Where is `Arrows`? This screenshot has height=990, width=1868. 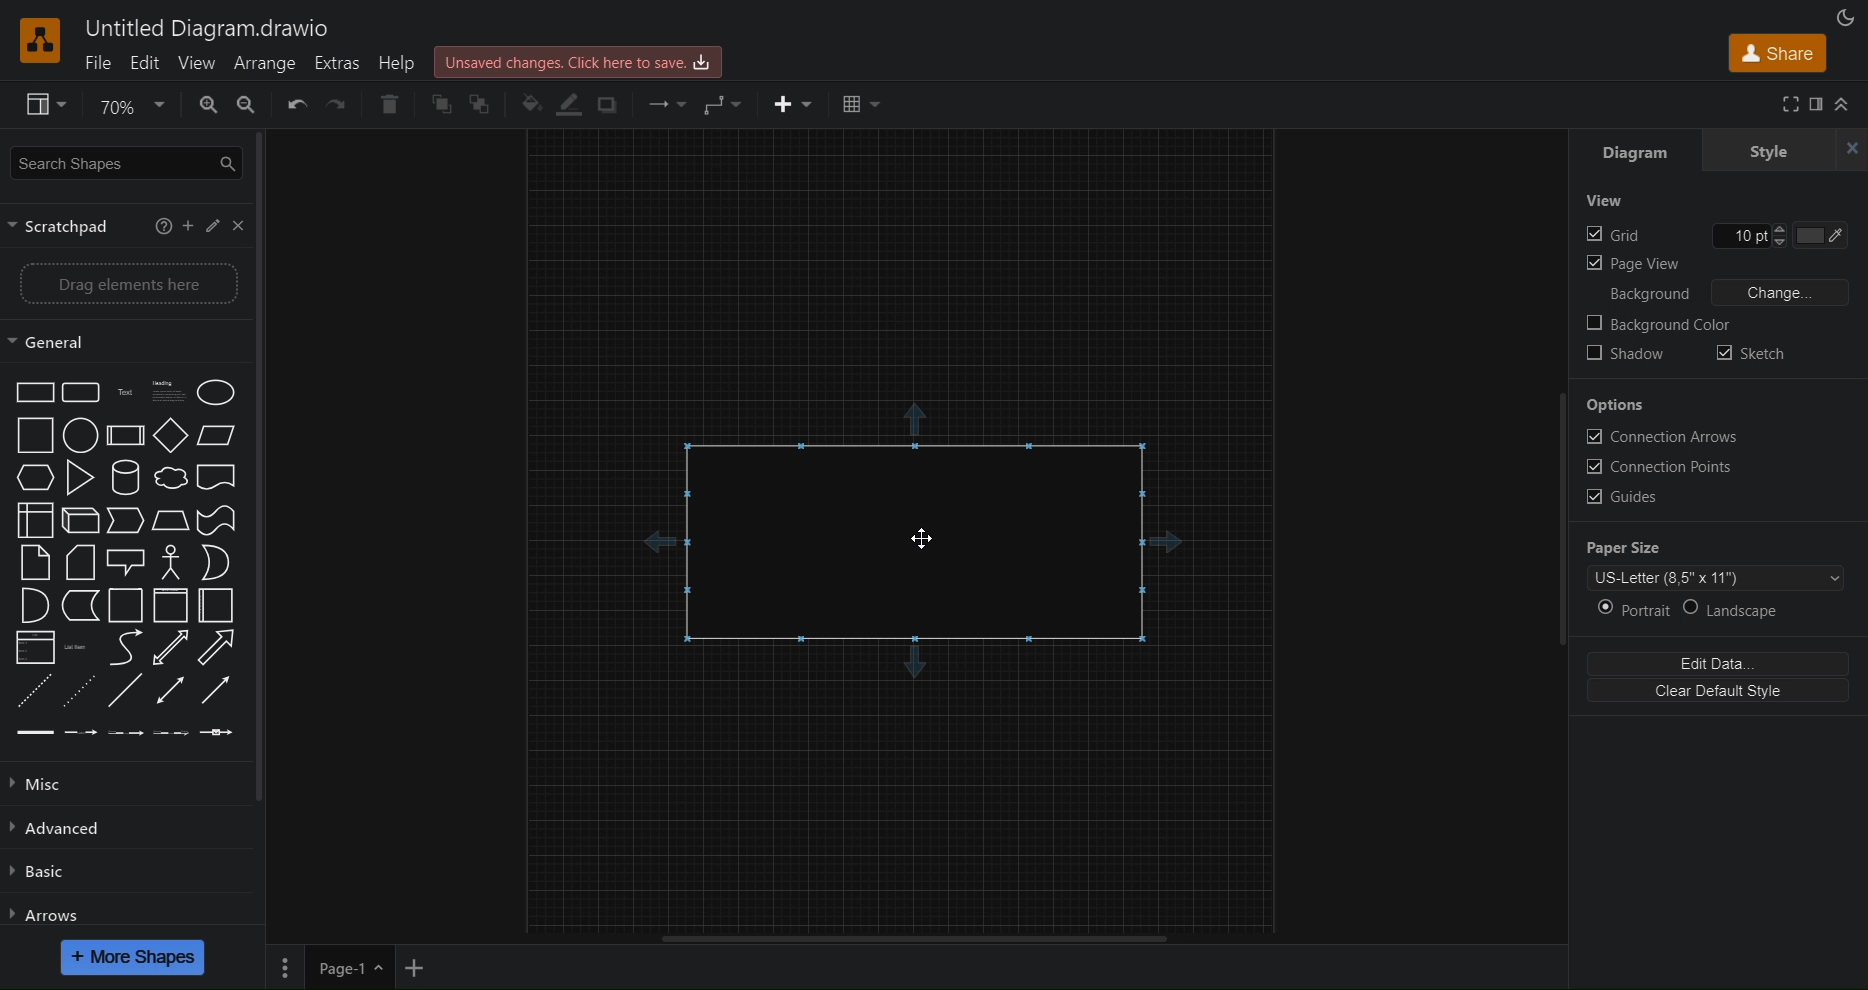
Arrows is located at coordinates (51, 914).